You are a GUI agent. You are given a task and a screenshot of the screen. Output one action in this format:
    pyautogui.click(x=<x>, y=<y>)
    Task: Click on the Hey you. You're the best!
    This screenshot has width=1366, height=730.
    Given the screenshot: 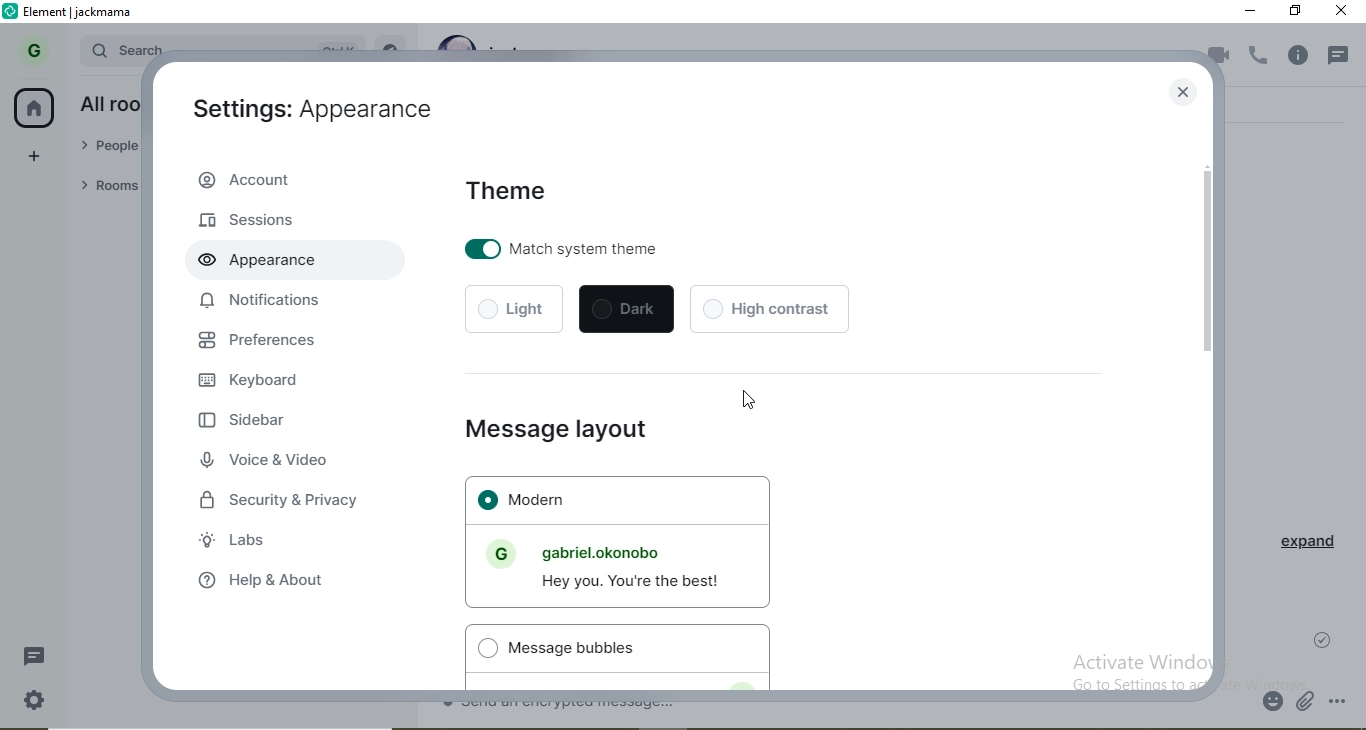 What is the action you would take?
    pyautogui.click(x=634, y=582)
    